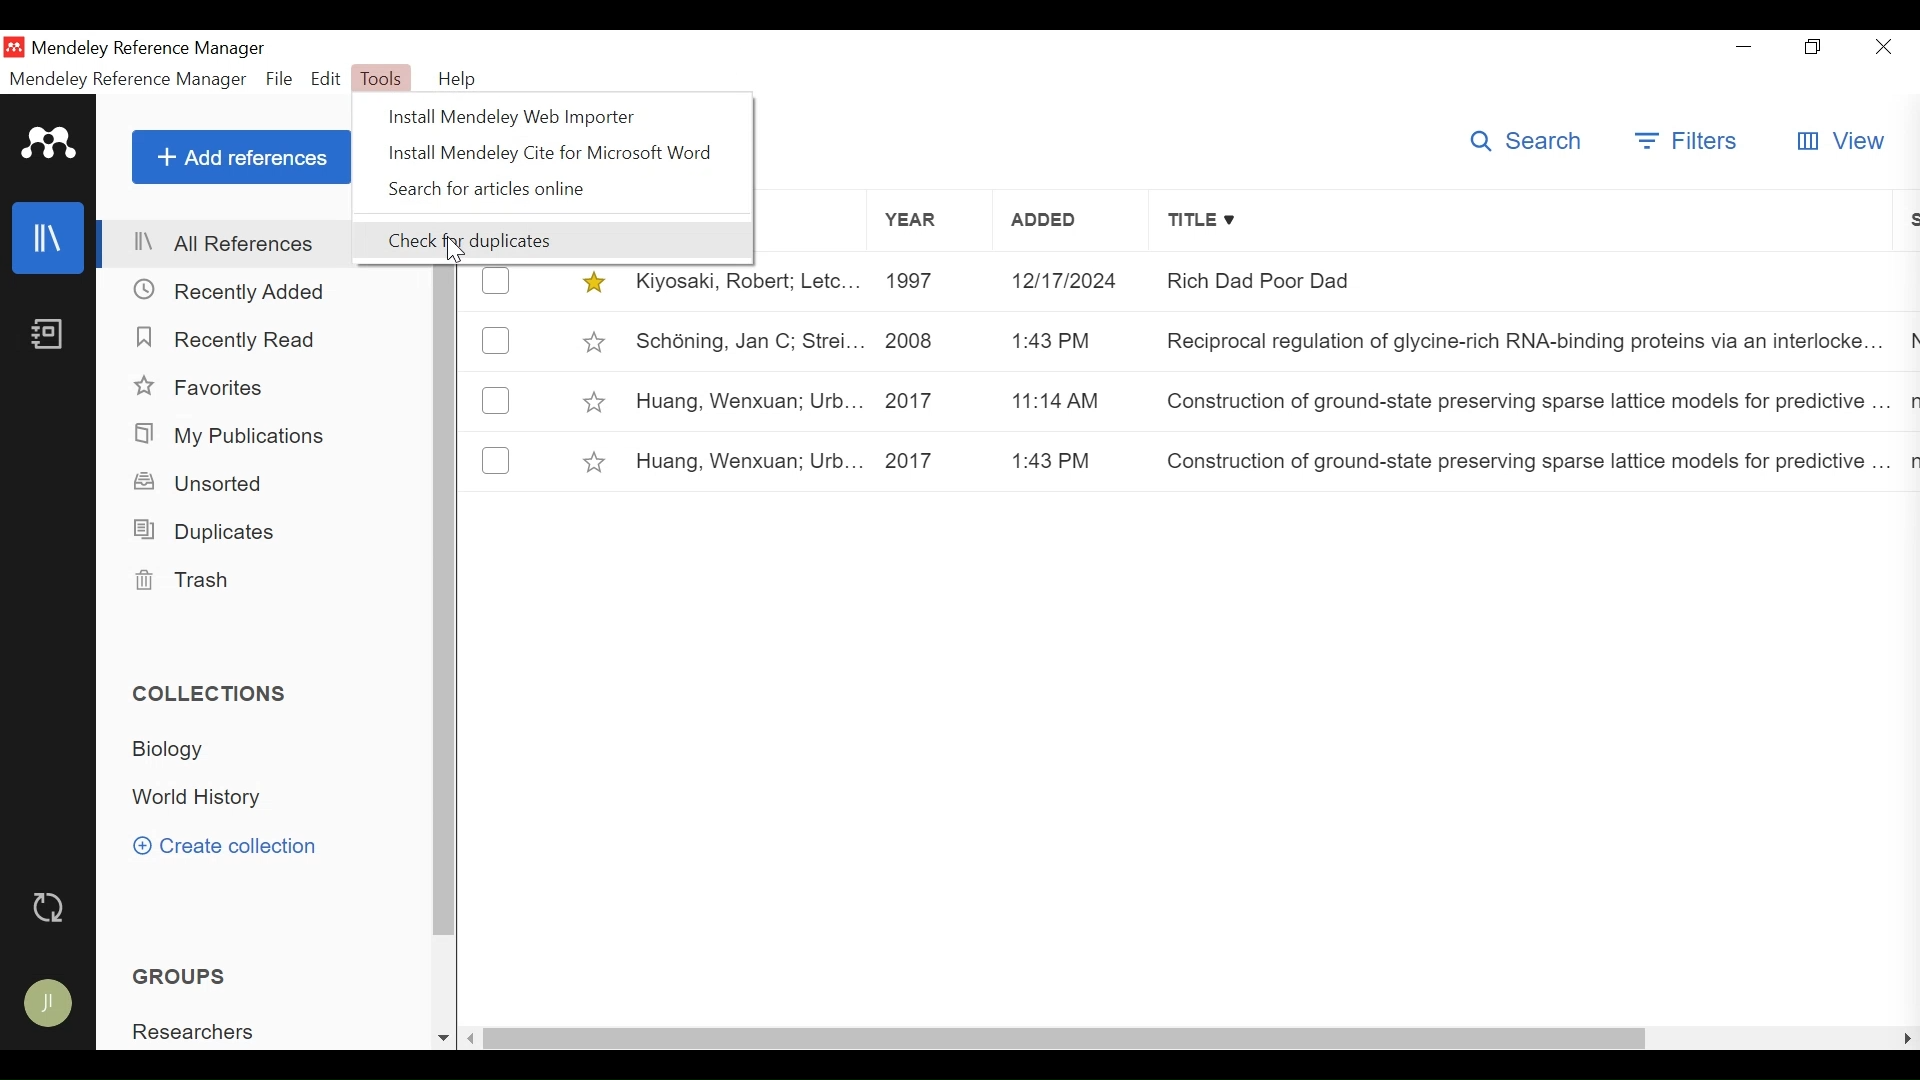 This screenshot has width=1920, height=1080. What do you see at coordinates (497, 460) in the screenshot?
I see `(un)select` at bounding box center [497, 460].